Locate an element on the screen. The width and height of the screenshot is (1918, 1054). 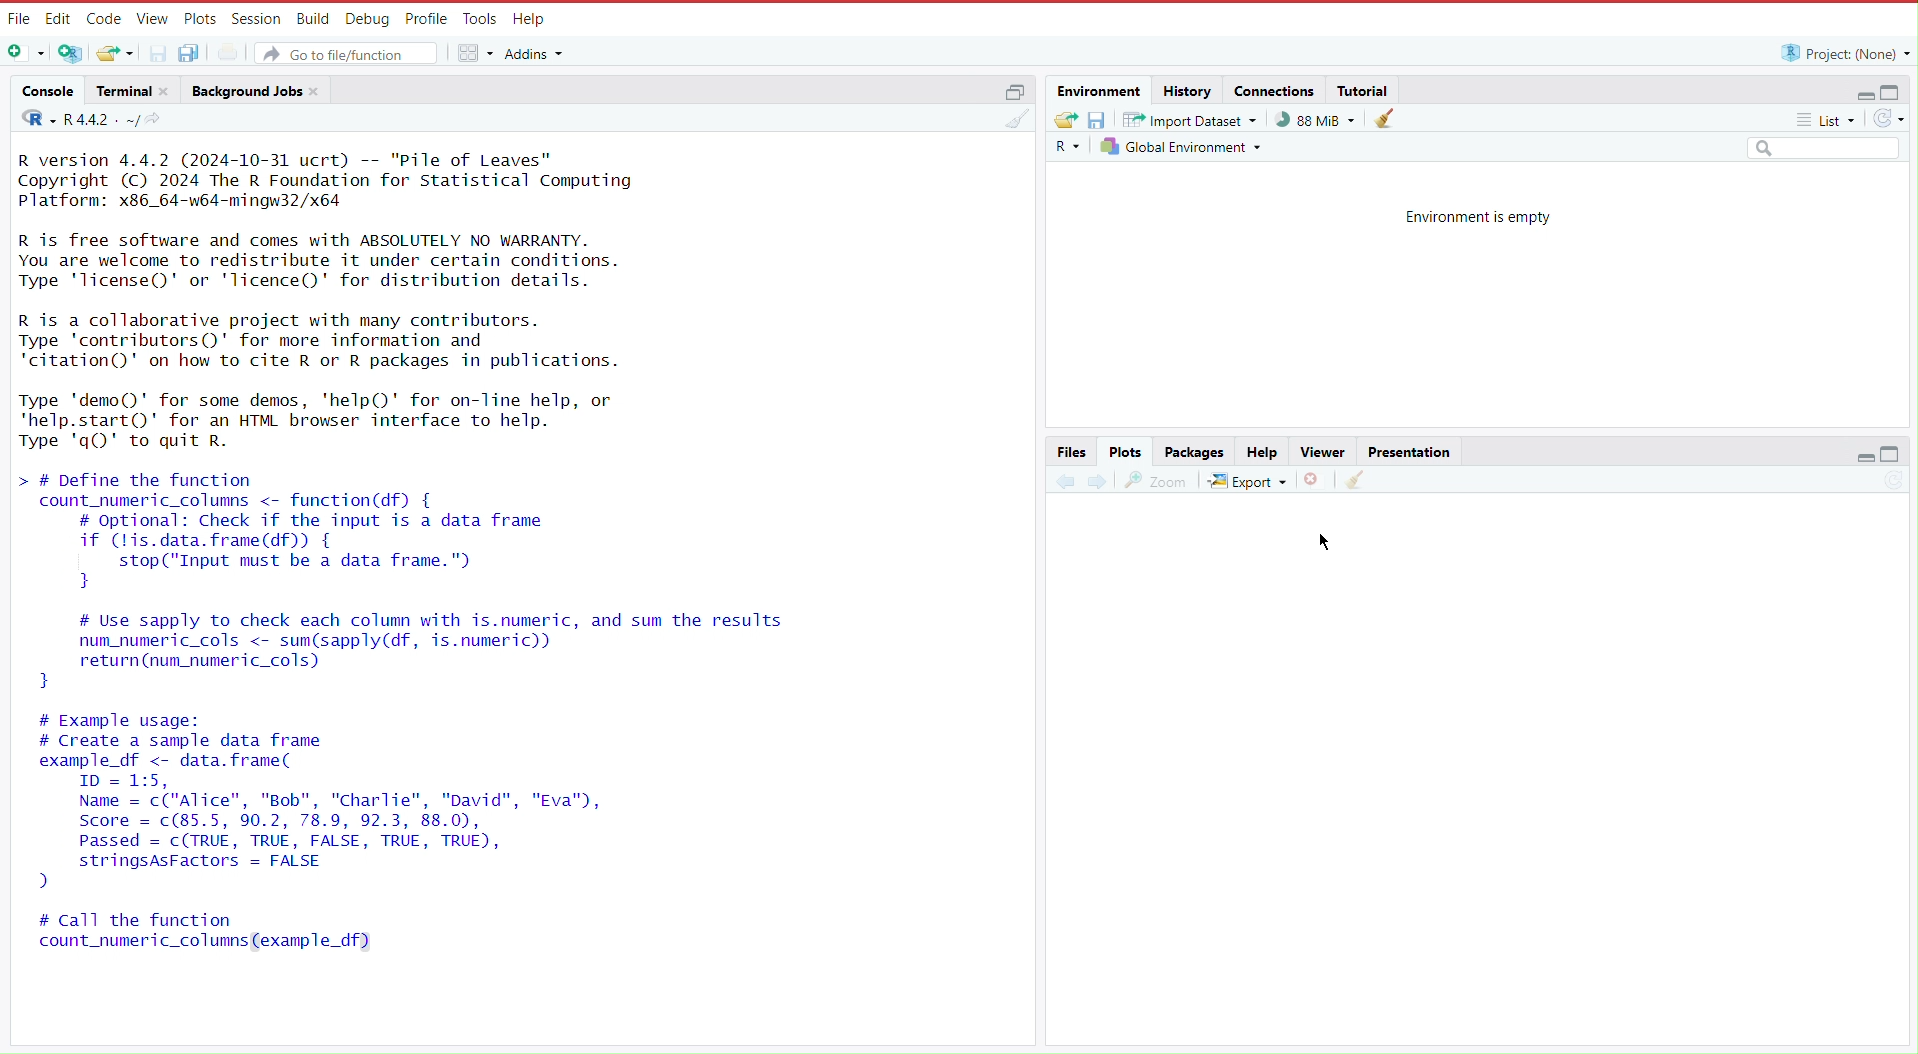
Maximize is located at coordinates (1013, 90).